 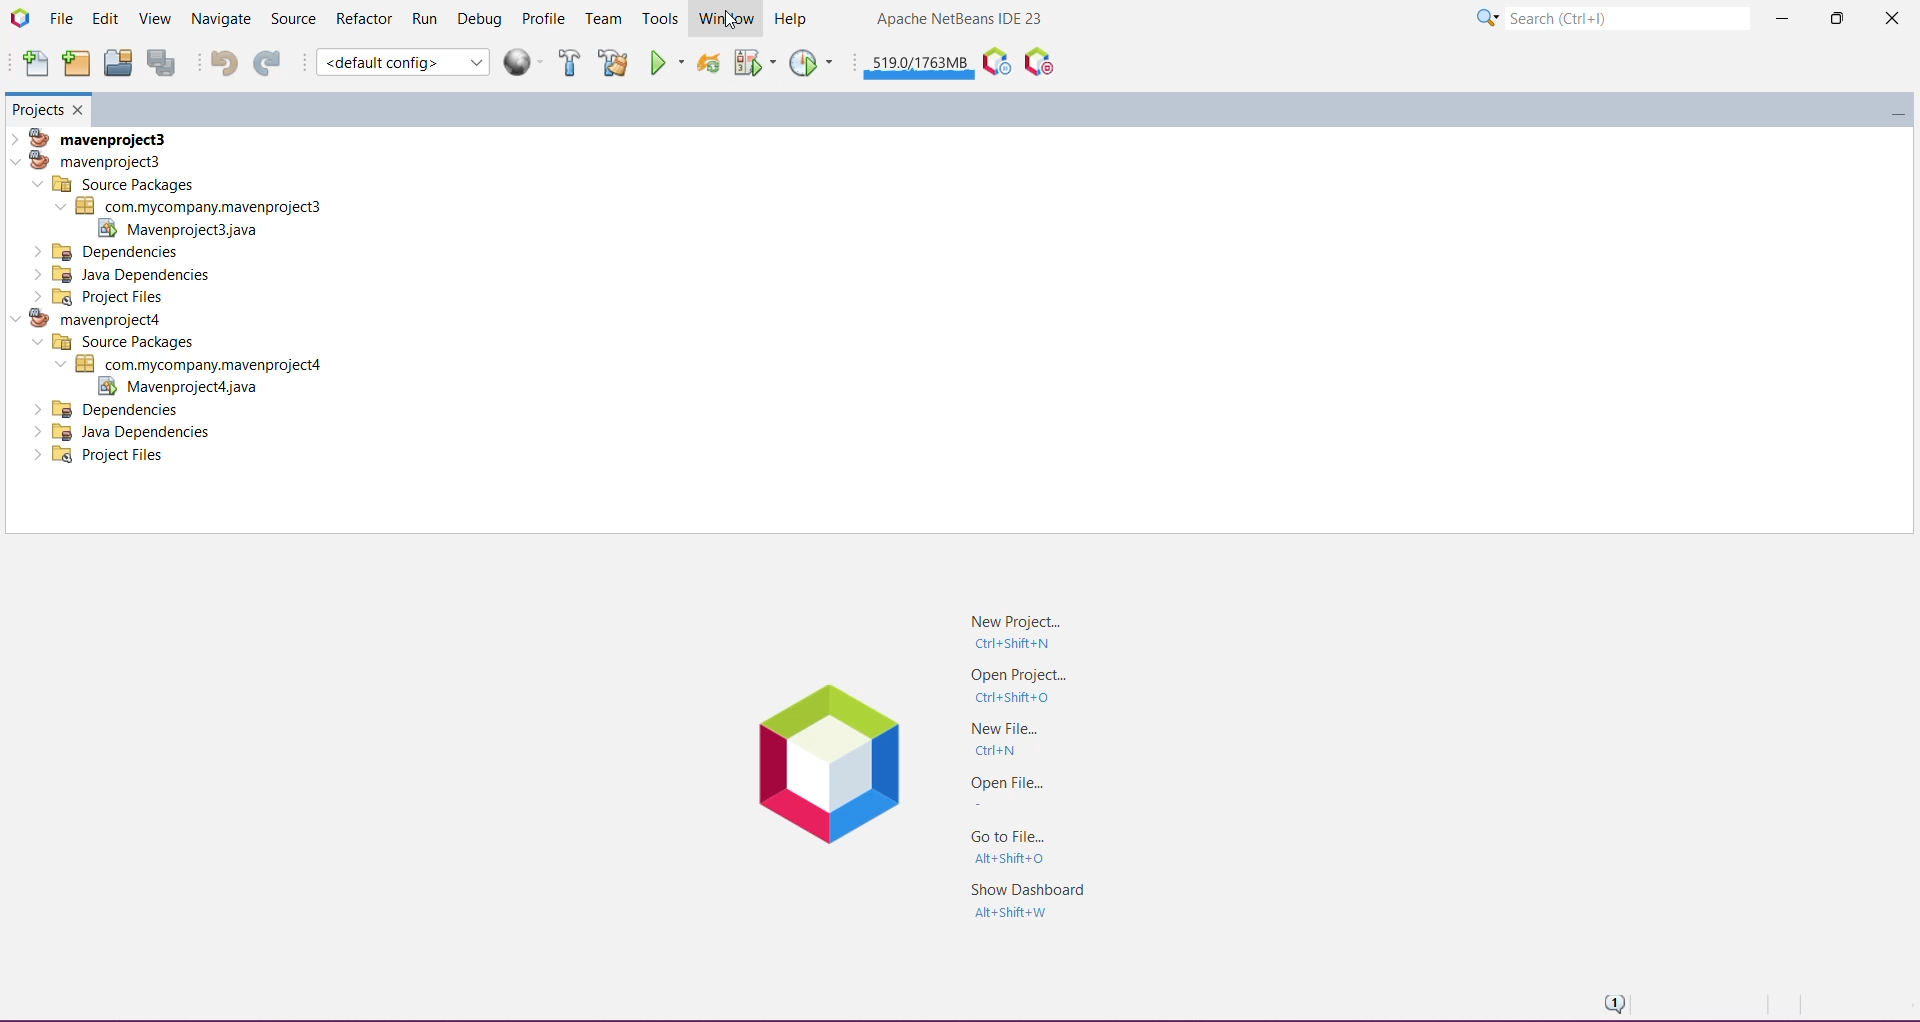 What do you see at coordinates (1013, 847) in the screenshot?
I see `Go to Files...` at bounding box center [1013, 847].